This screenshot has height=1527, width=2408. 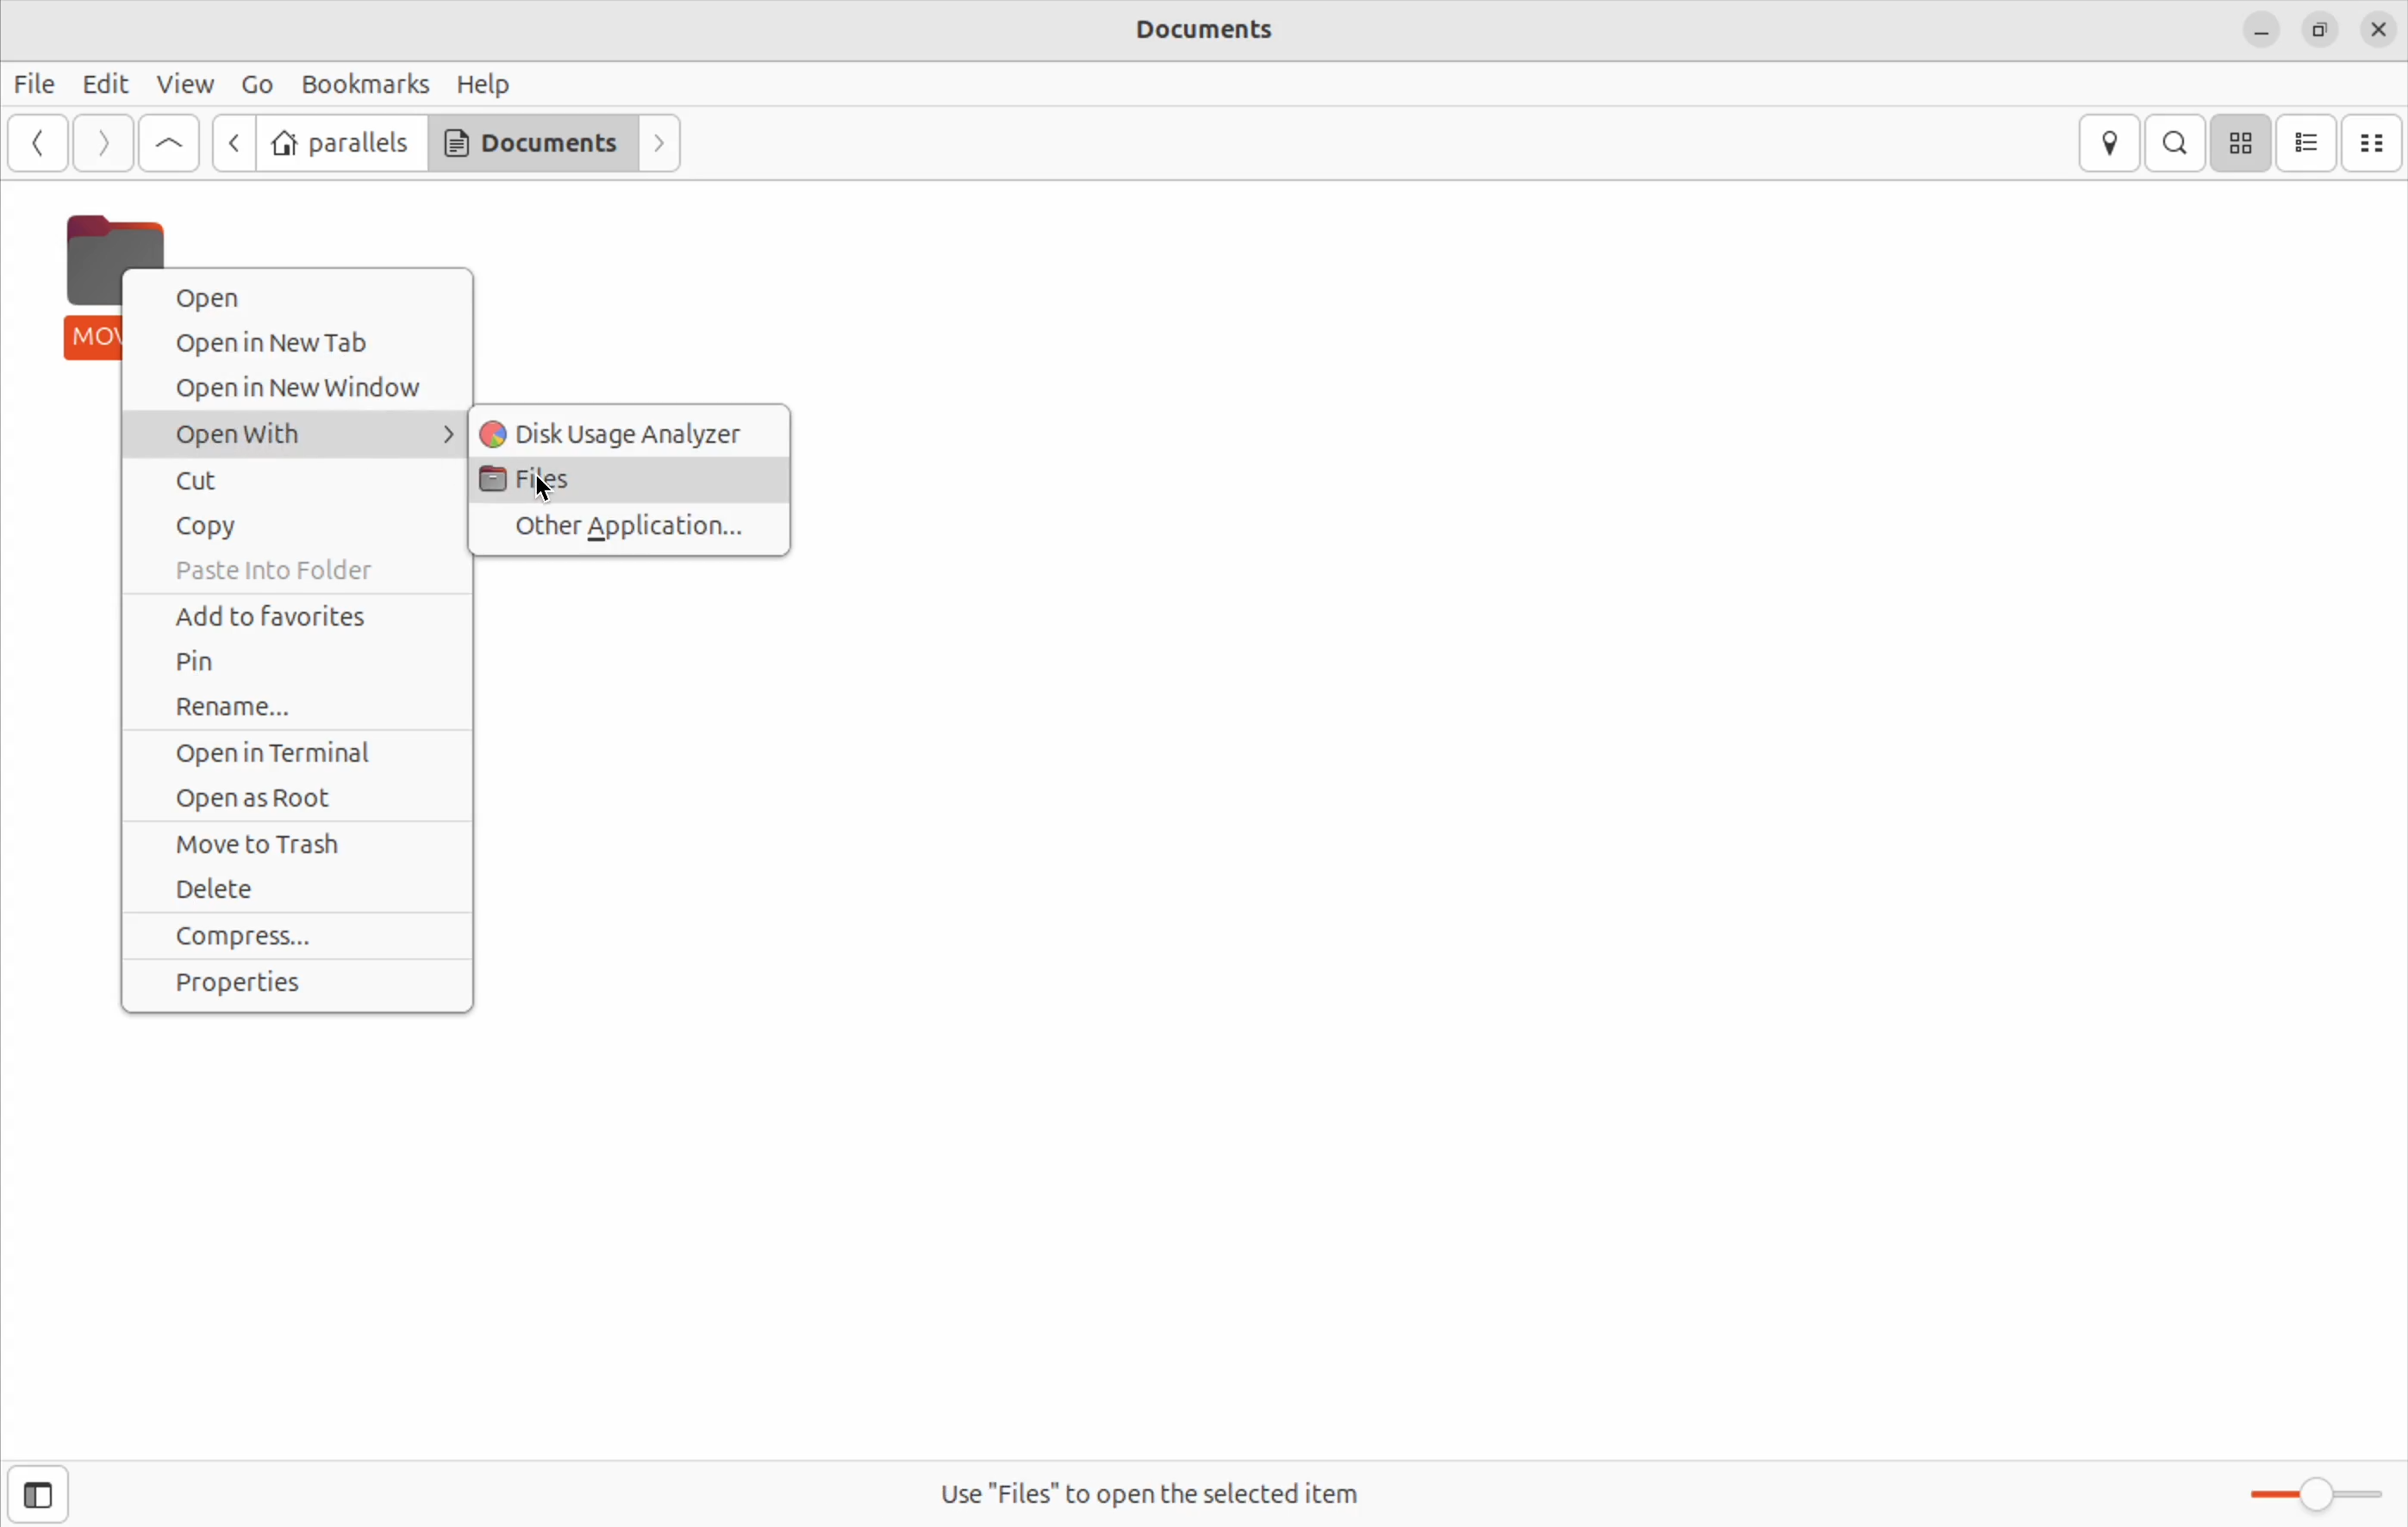 I want to click on Documents, so click(x=535, y=140).